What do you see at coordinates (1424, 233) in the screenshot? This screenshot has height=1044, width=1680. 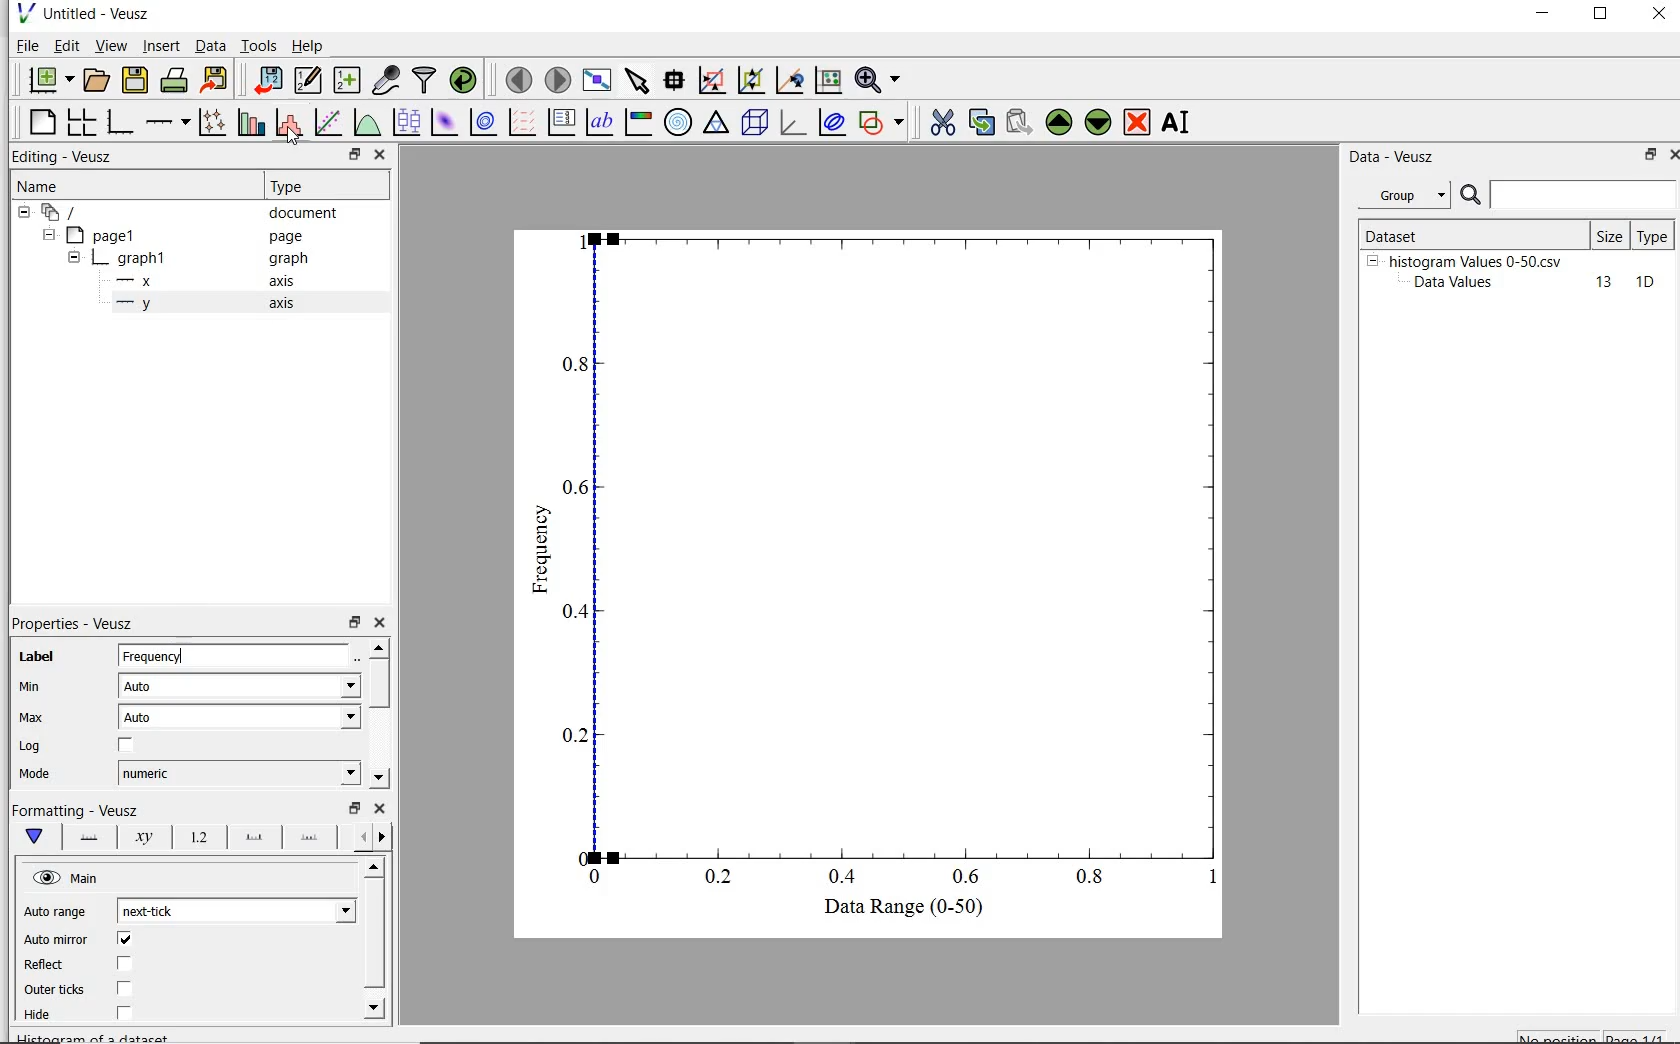 I see `Dataset` at bounding box center [1424, 233].